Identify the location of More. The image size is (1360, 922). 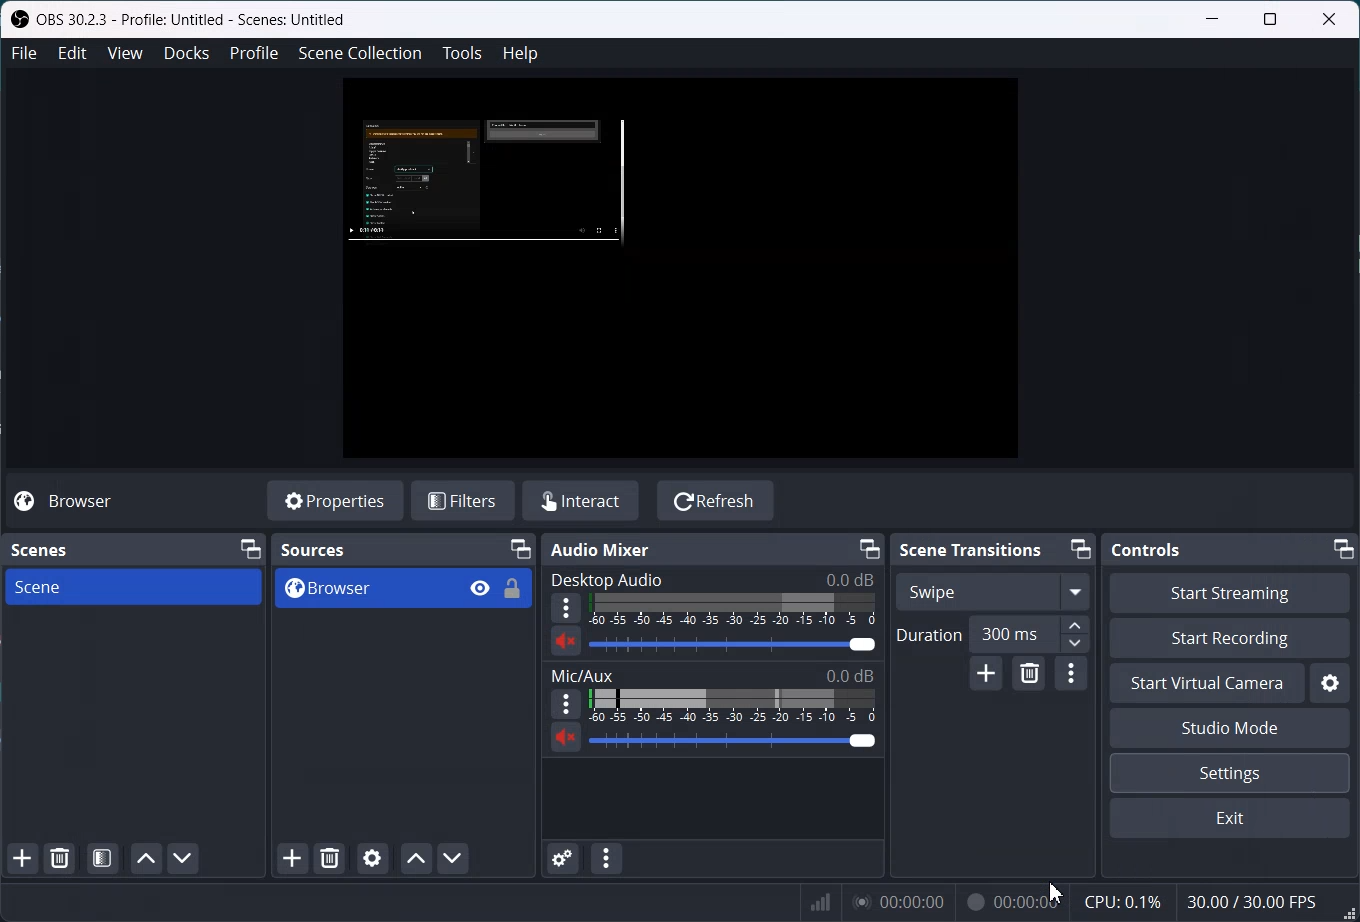
(565, 705).